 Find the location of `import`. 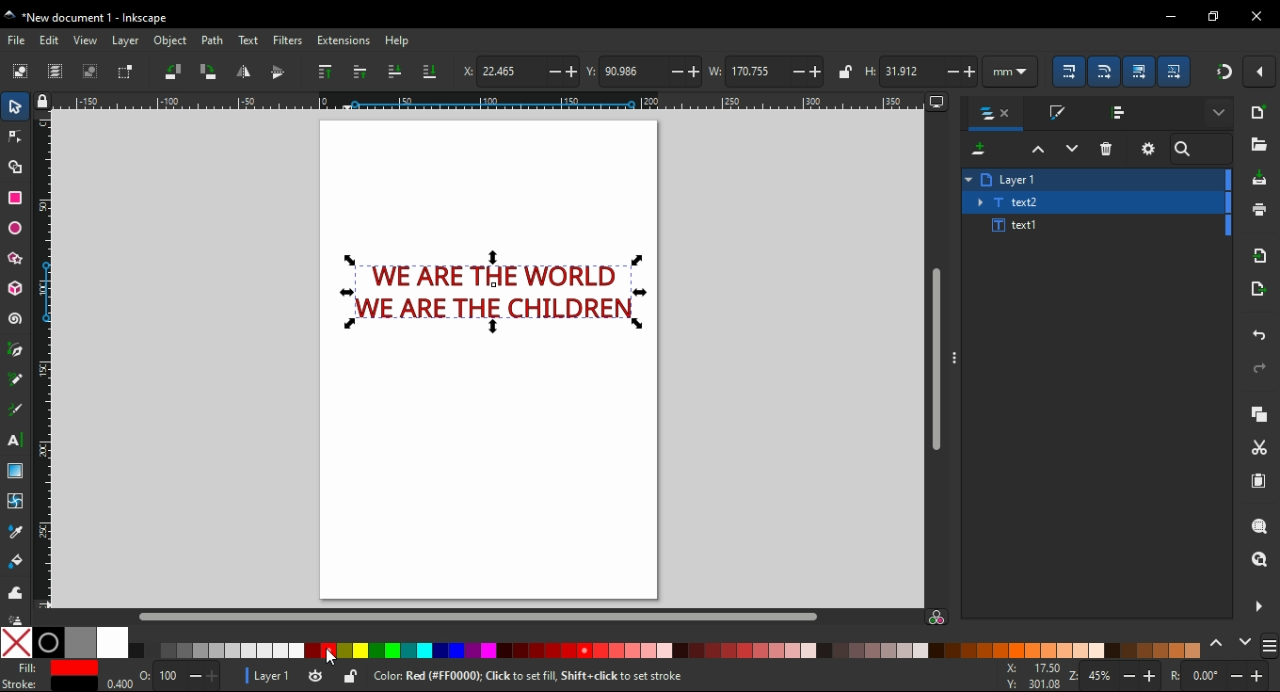

import is located at coordinates (1259, 257).